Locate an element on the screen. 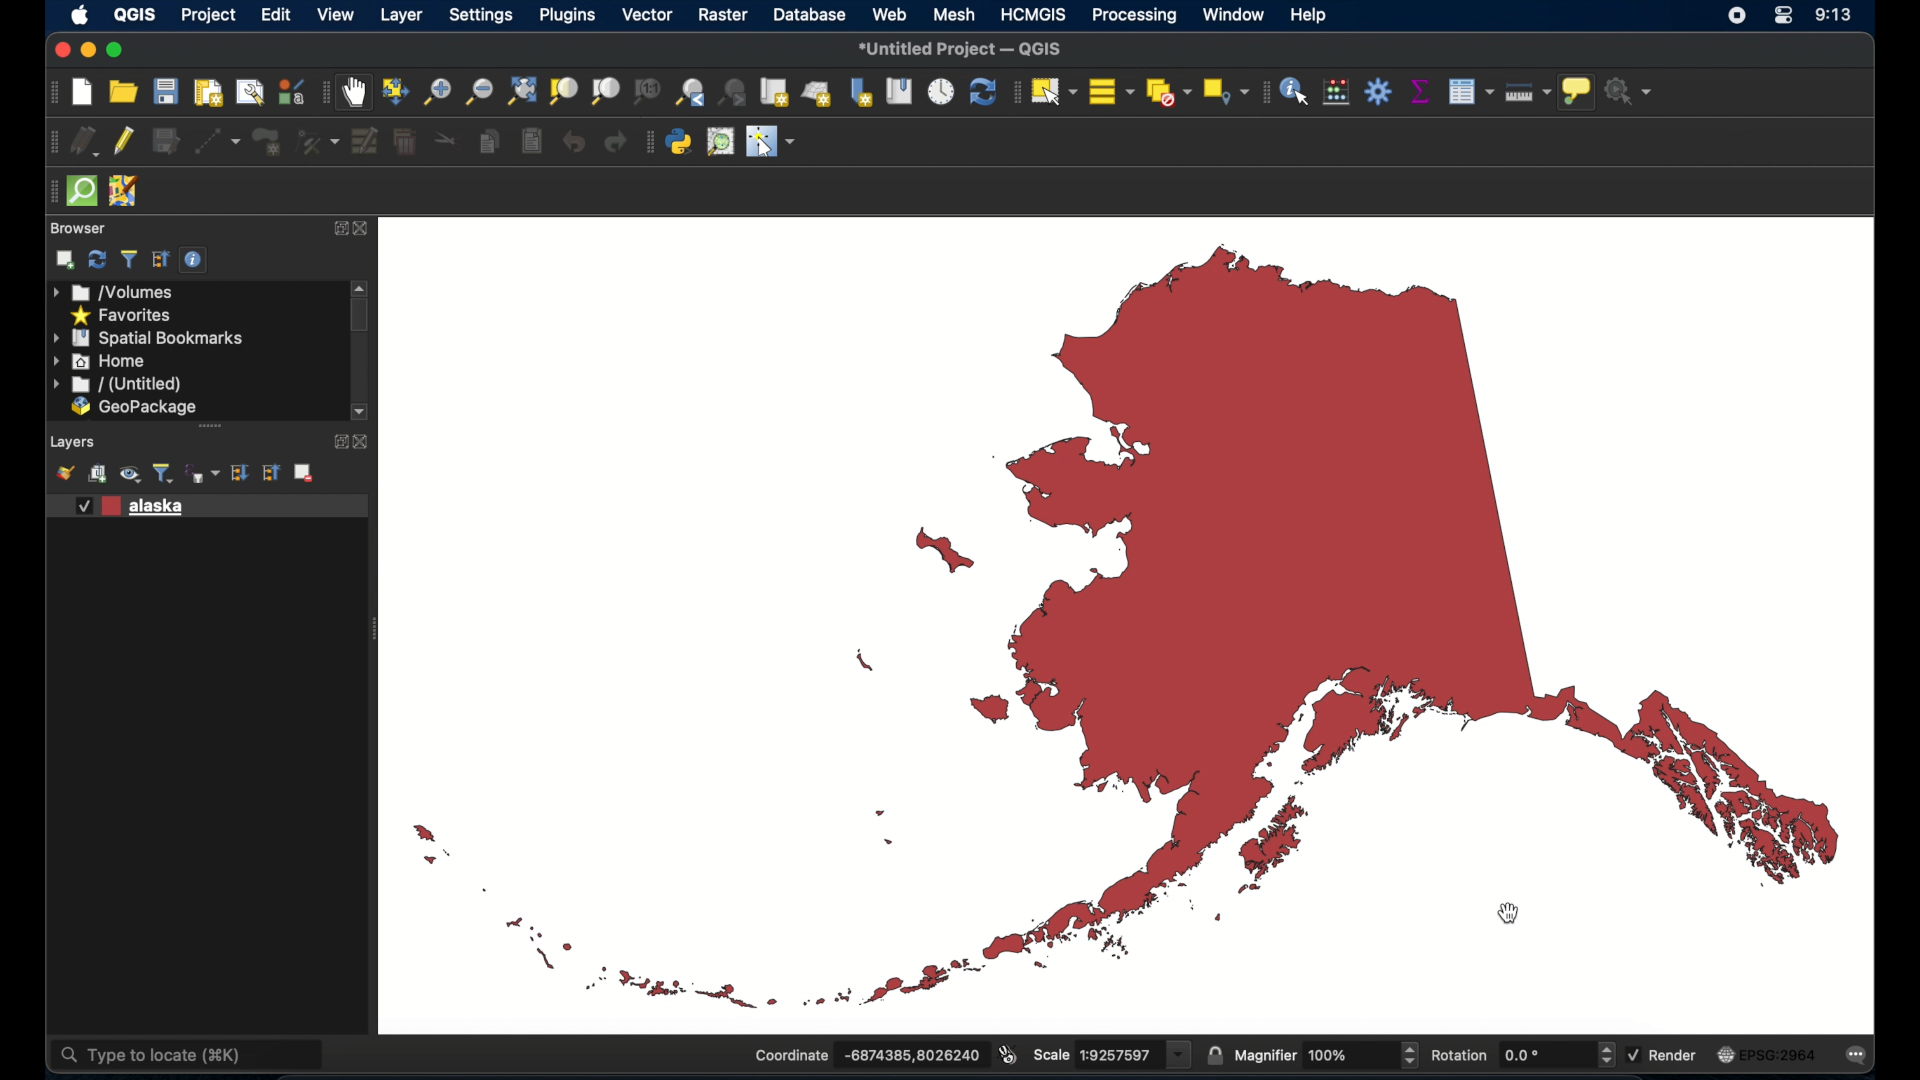  temporal controller panel is located at coordinates (941, 90).